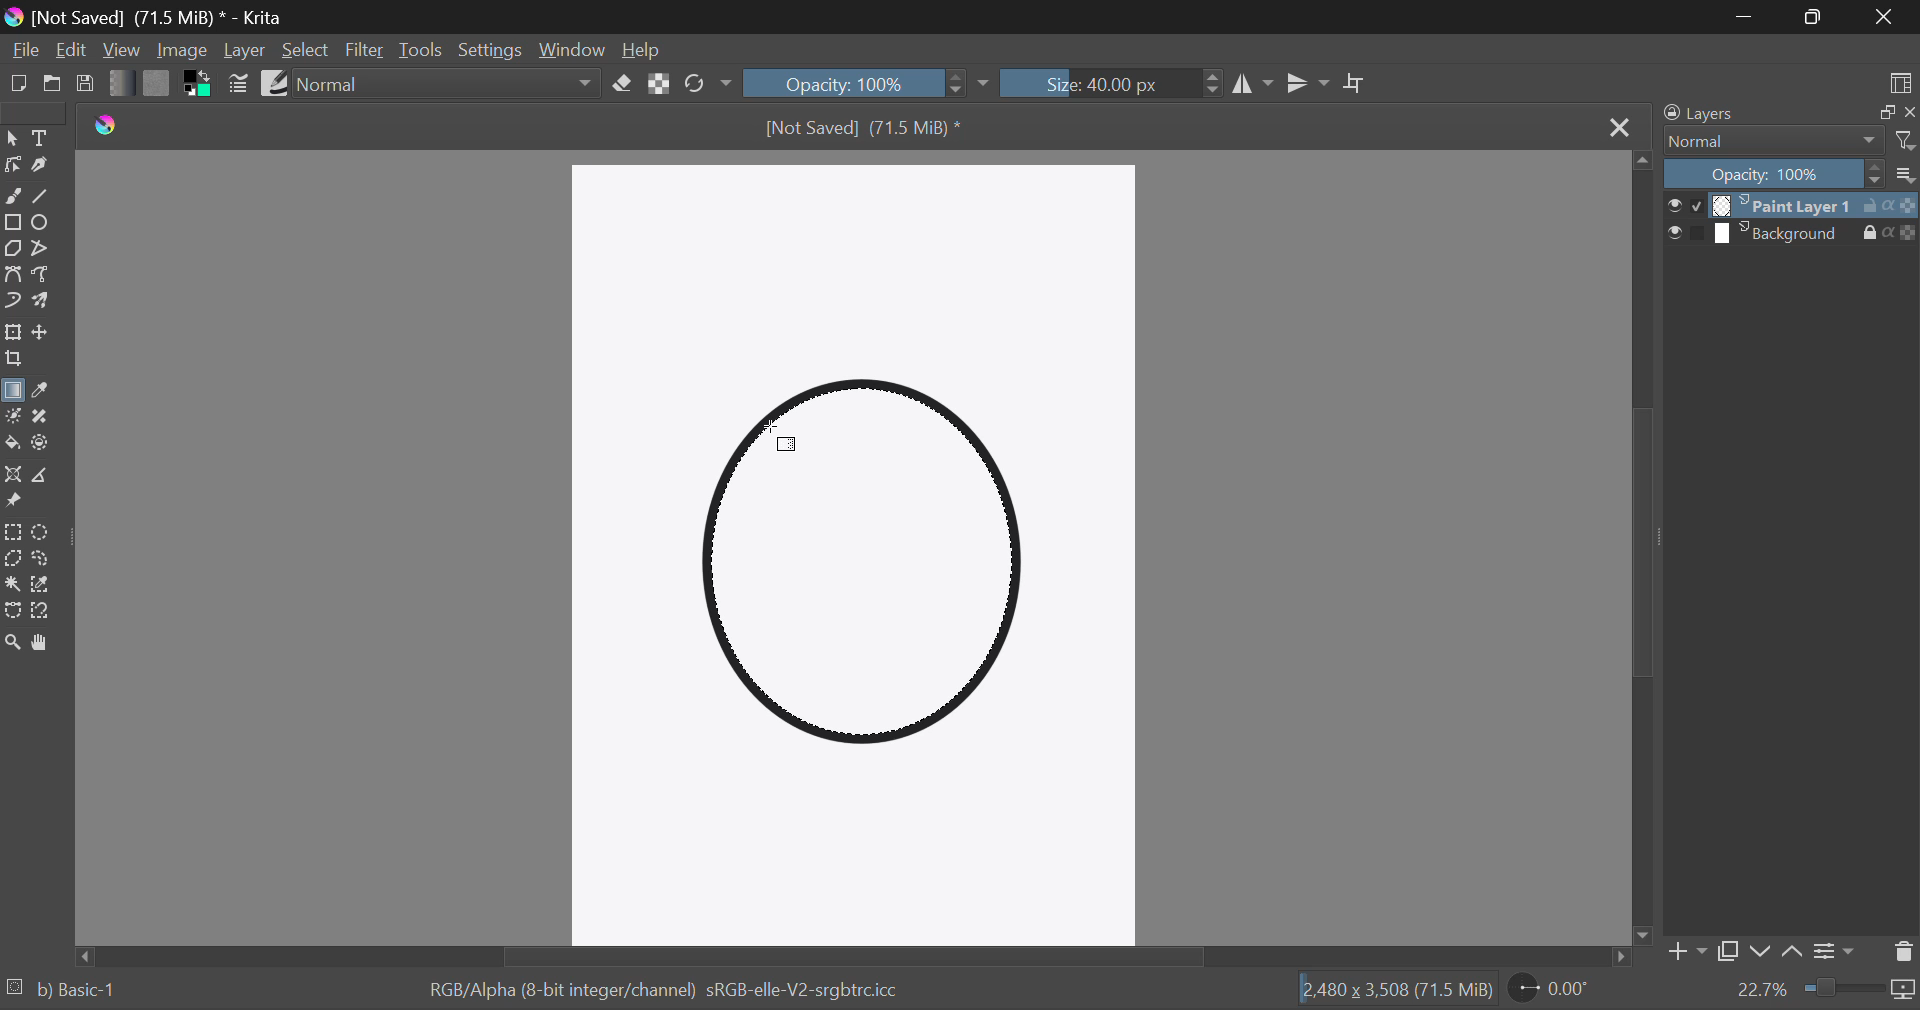  Describe the element at coordinates (198, 85) in the screenshot. I see `Colors in use` at that location.